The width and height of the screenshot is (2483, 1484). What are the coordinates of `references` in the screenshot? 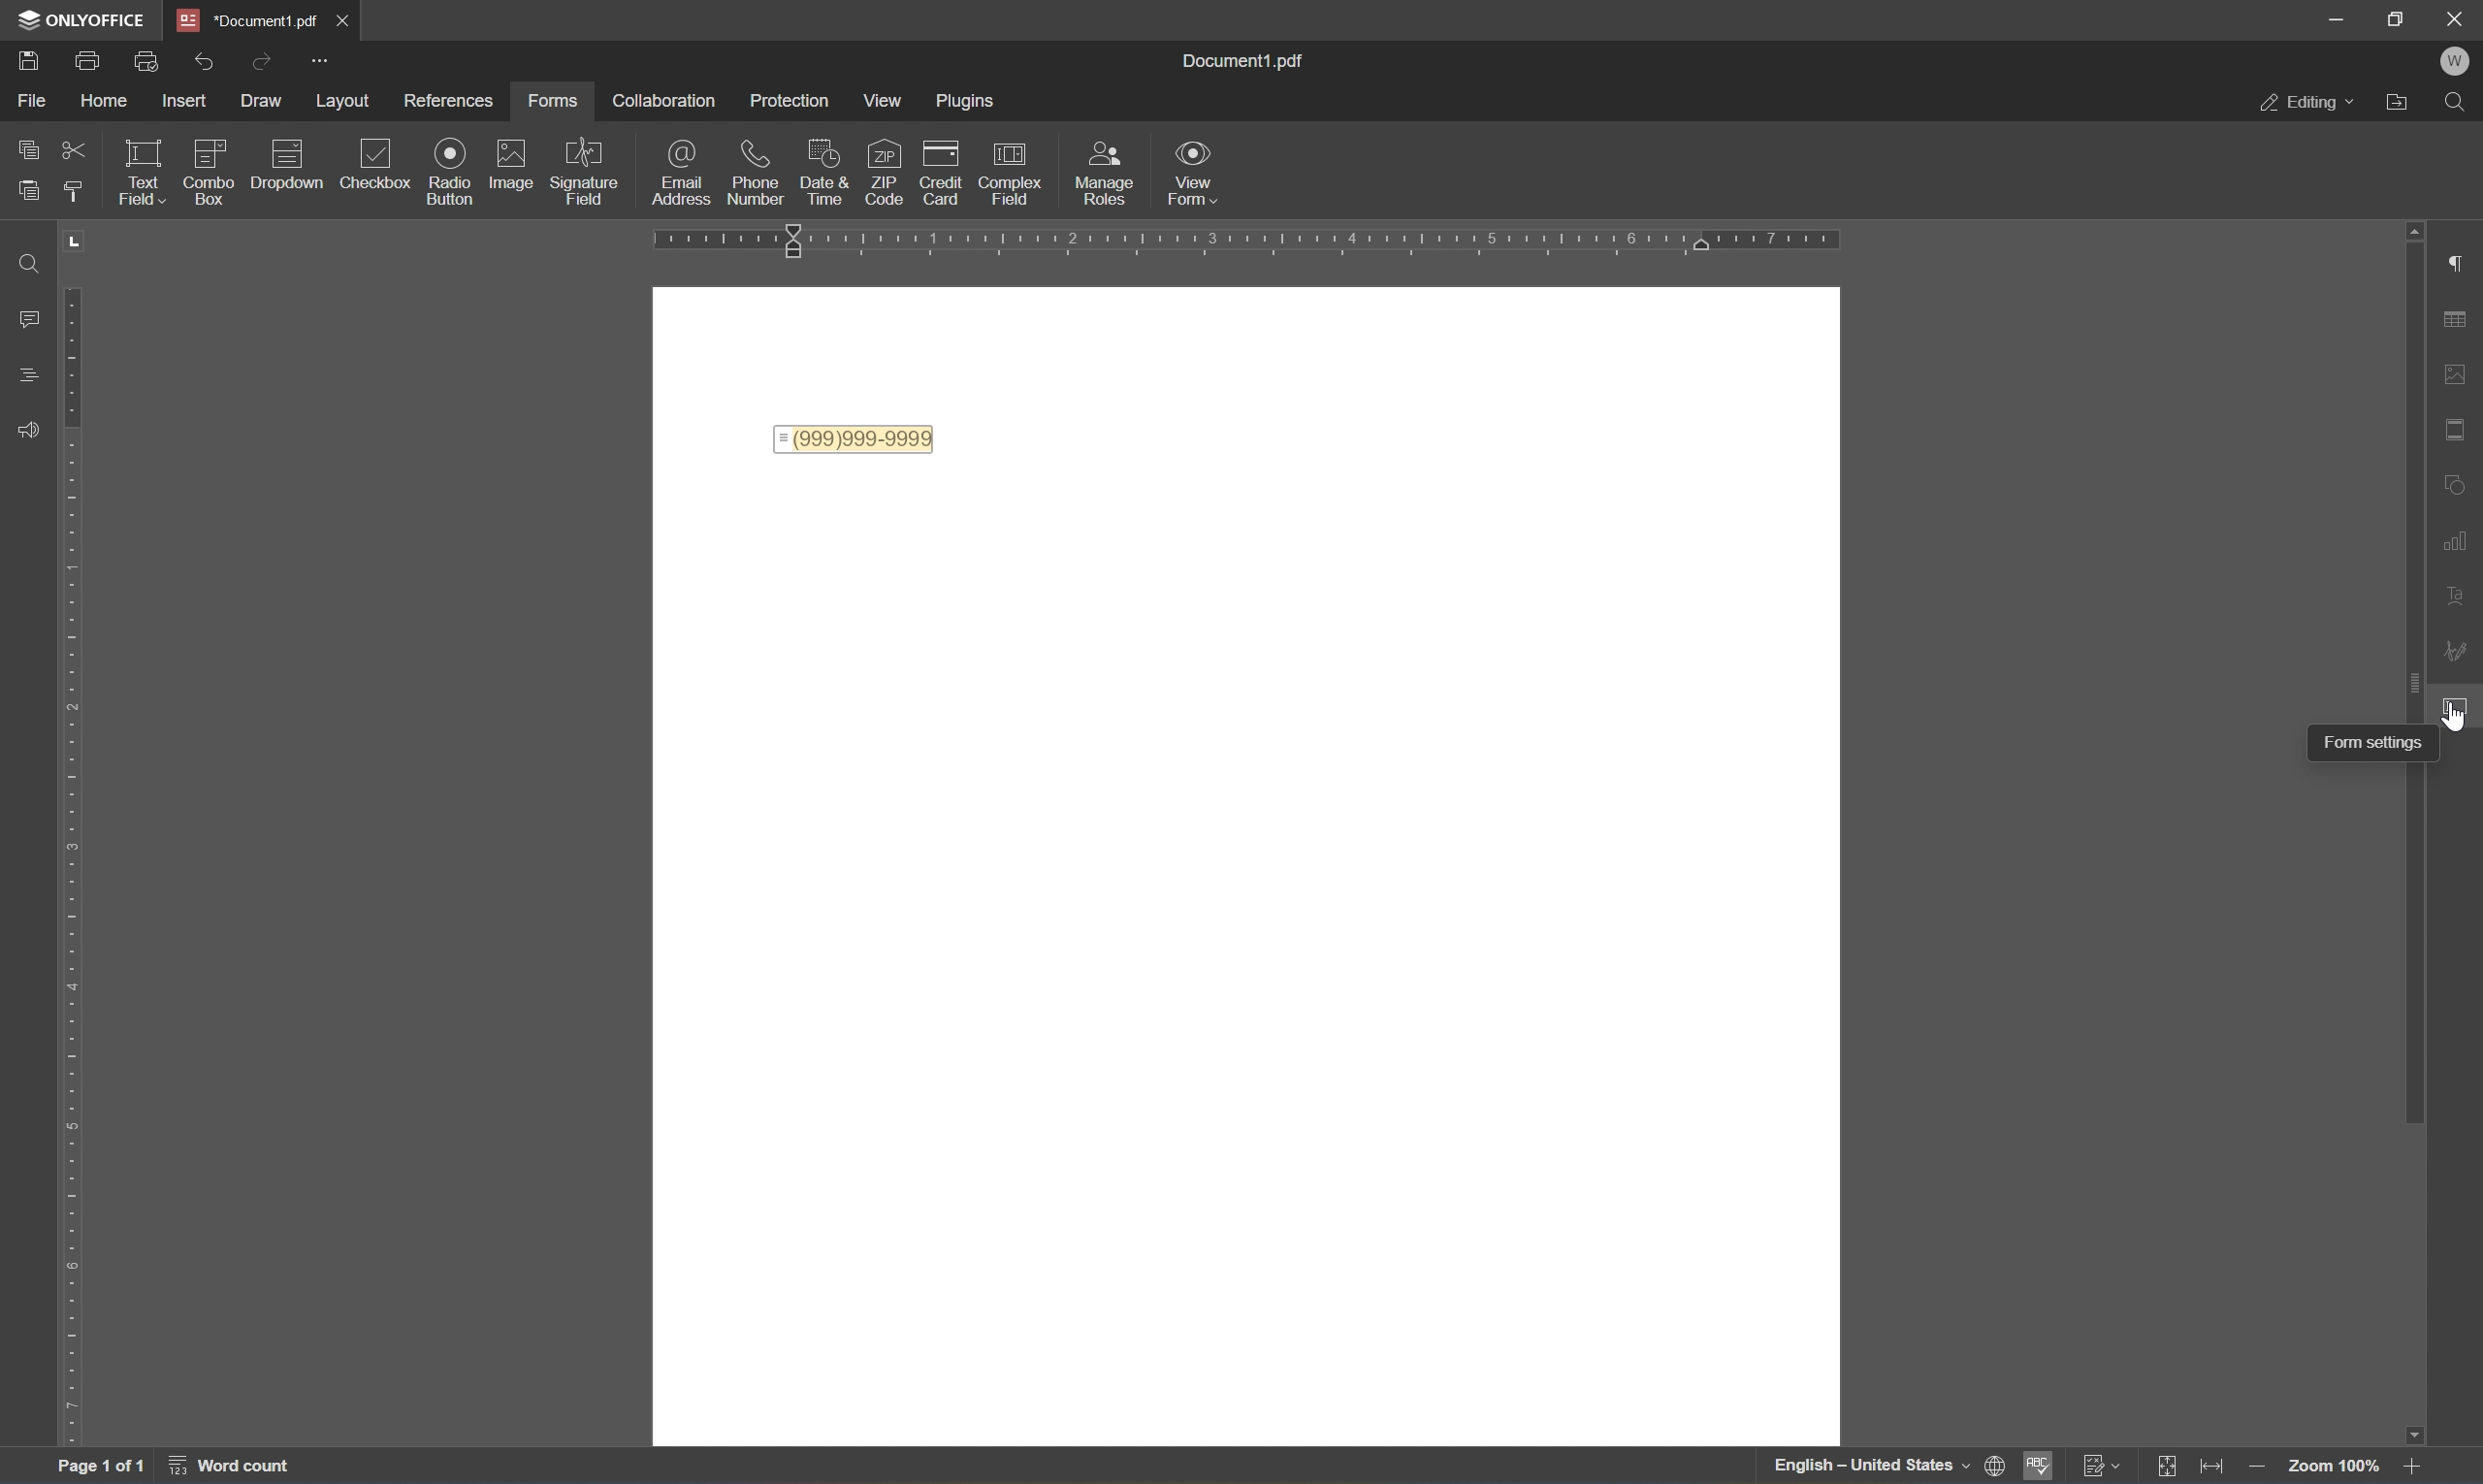 It's located at (447, 100).